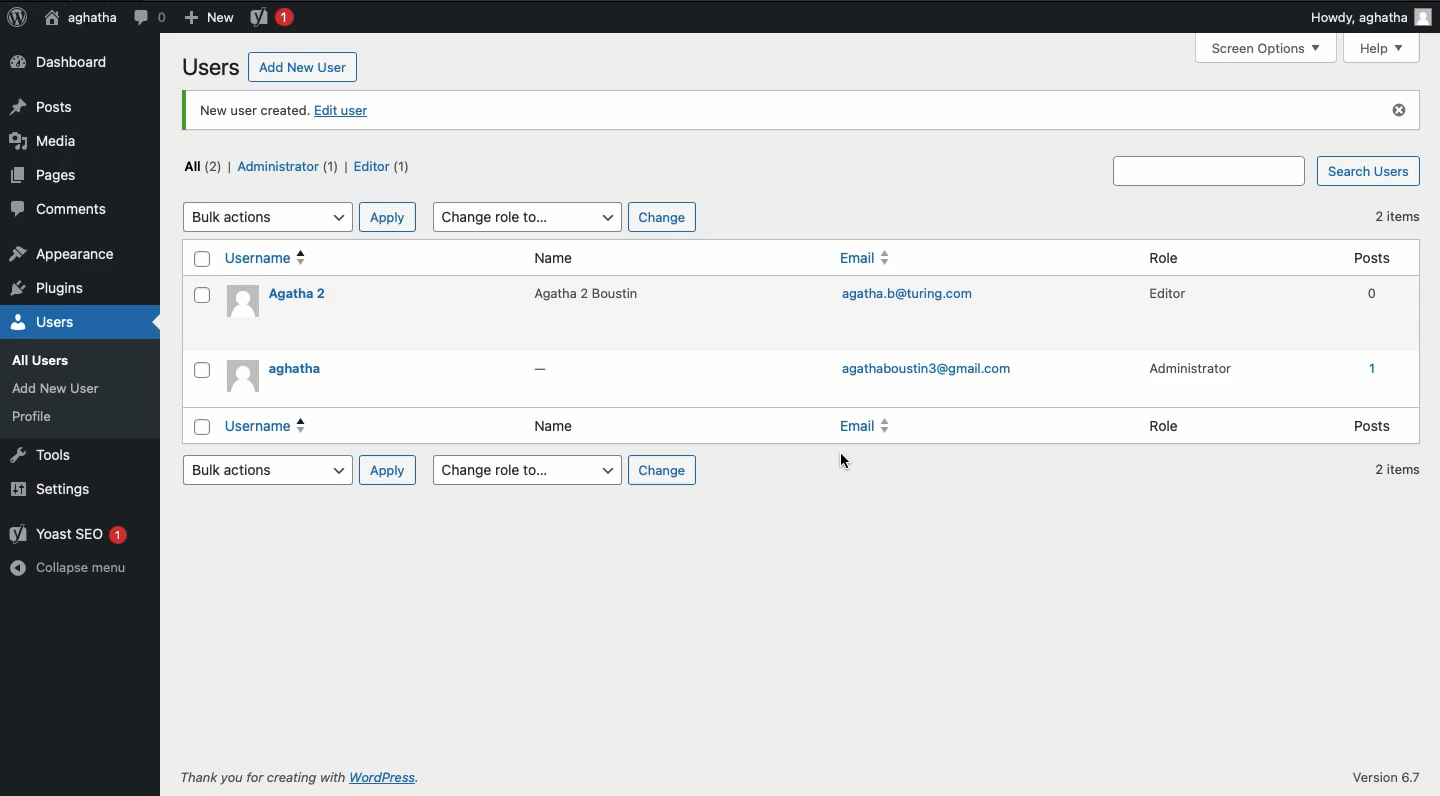  Describe the element at coordinates (62, 388) in the screenshot. I see `Add New user` at that location.